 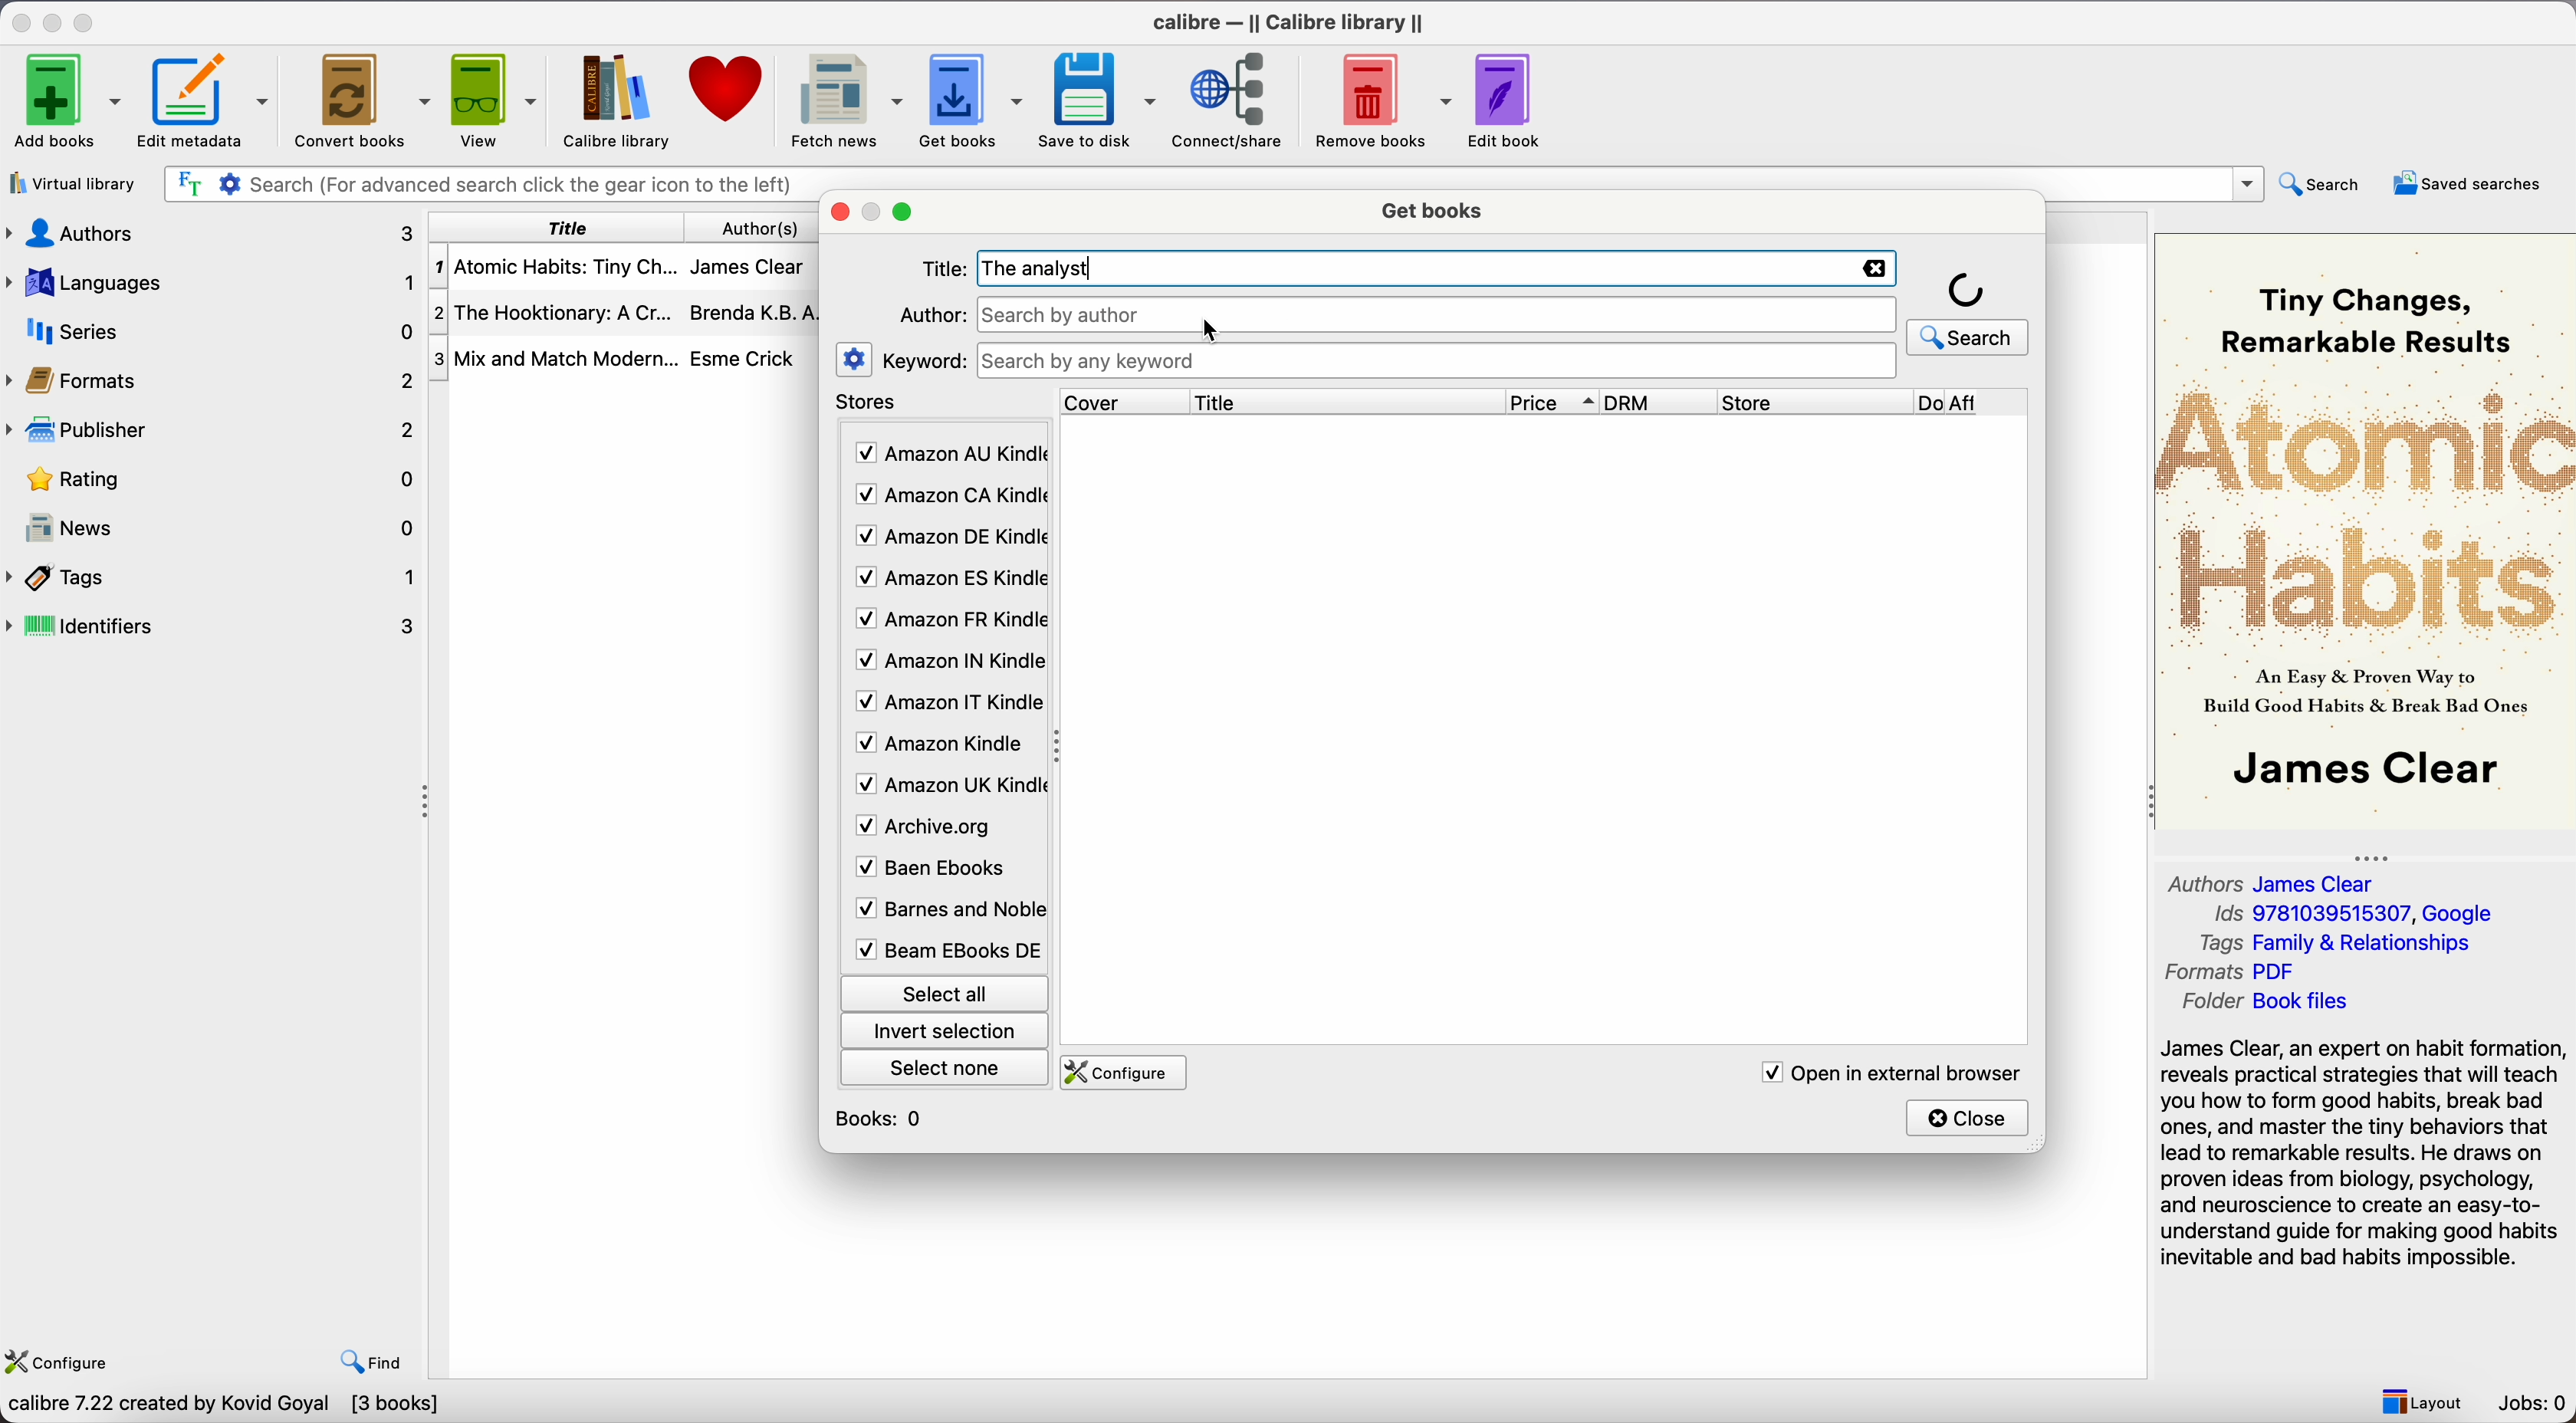 What do you see at coordinates (853, 359) in the screenshot?
I see `settings` at bounding box center [853, 359].